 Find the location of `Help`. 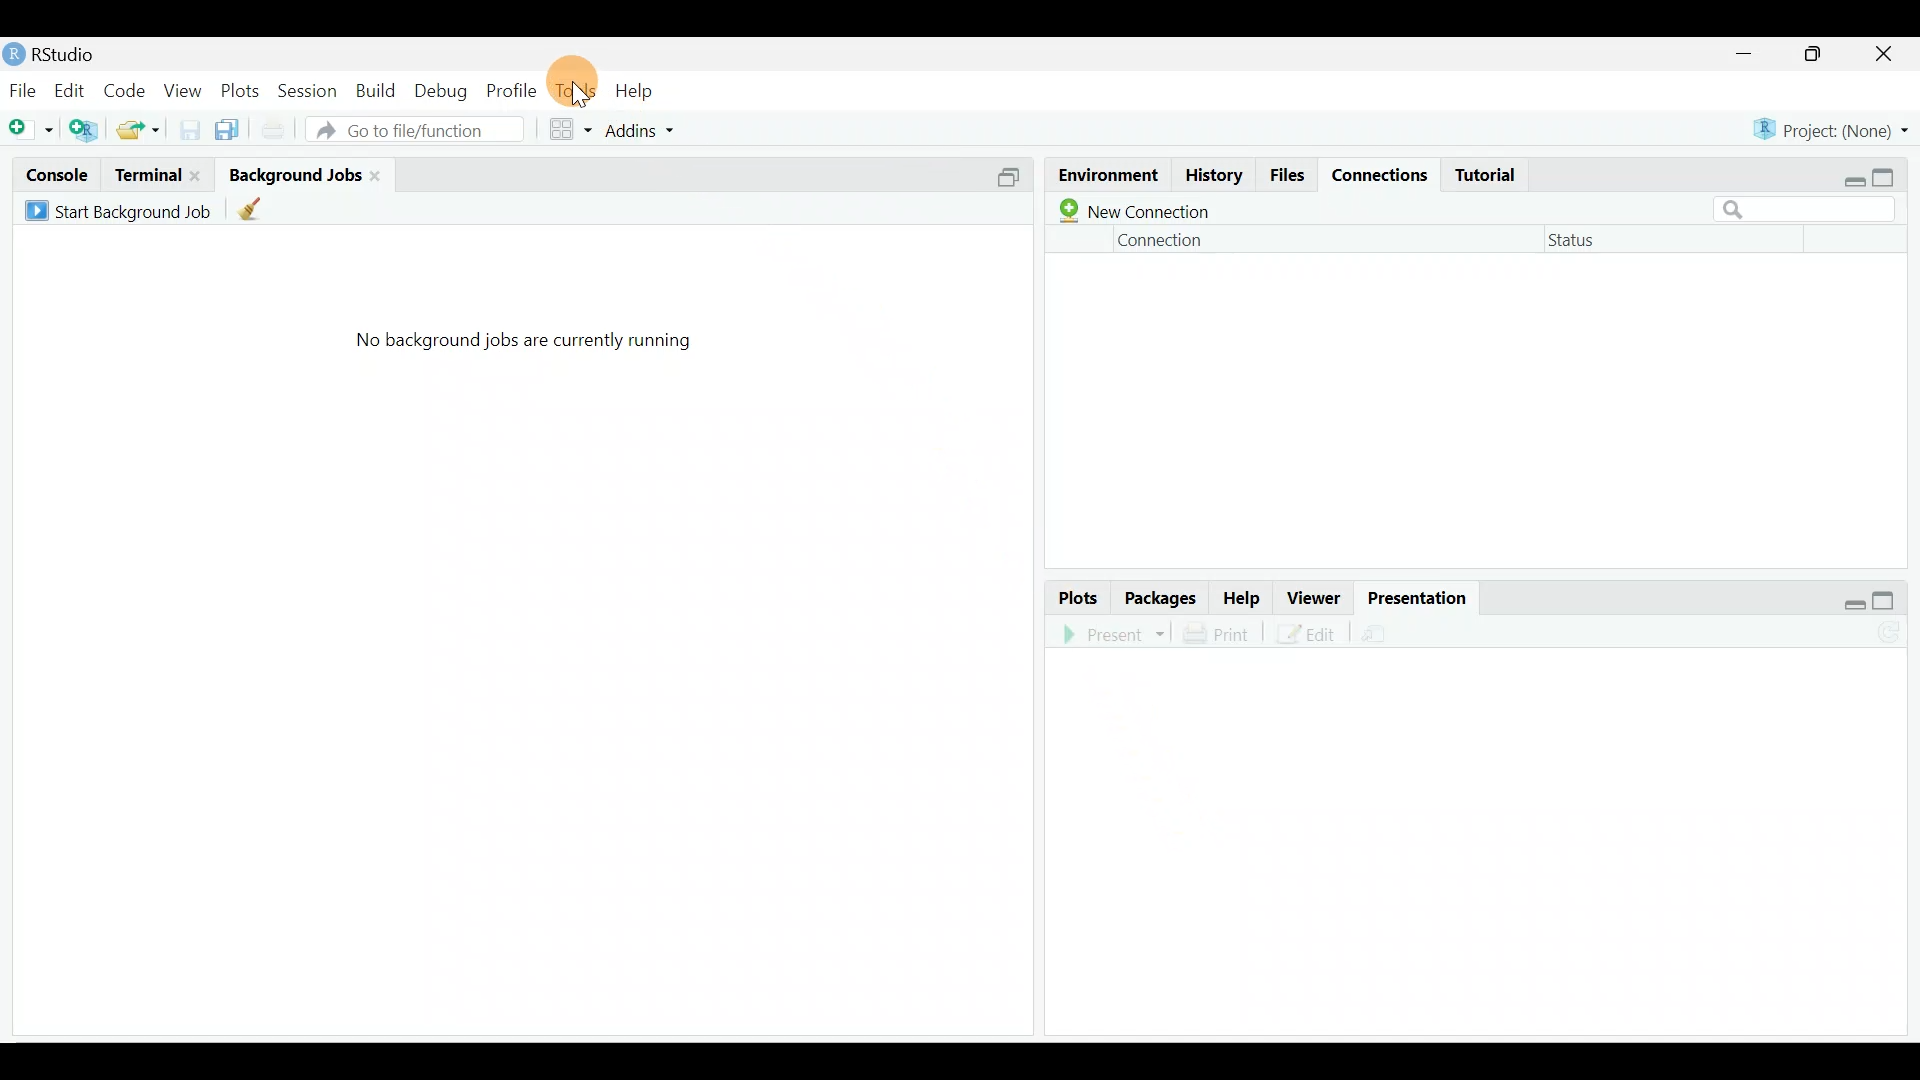

Help is located at coordinates (637, 91).